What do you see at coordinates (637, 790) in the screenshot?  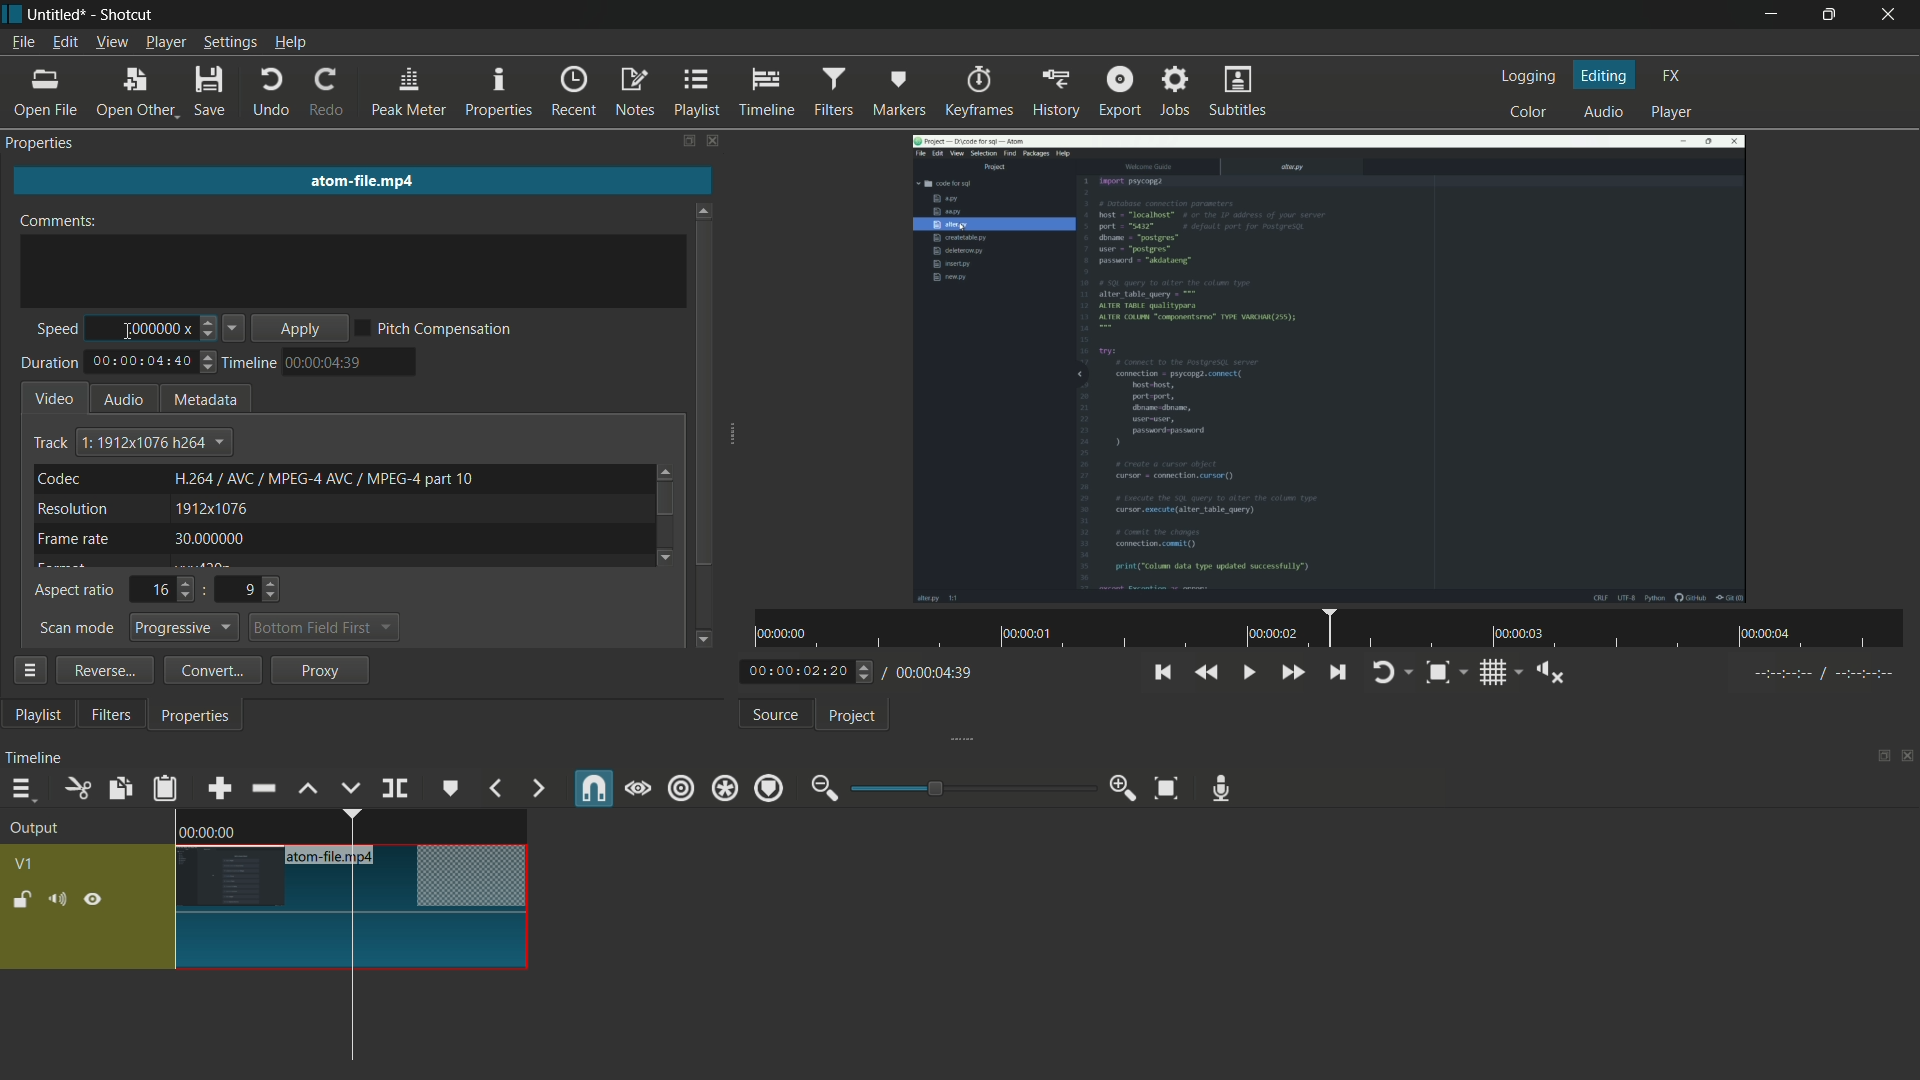 I see `scrub while dragging` at bounding box center [637, 790].